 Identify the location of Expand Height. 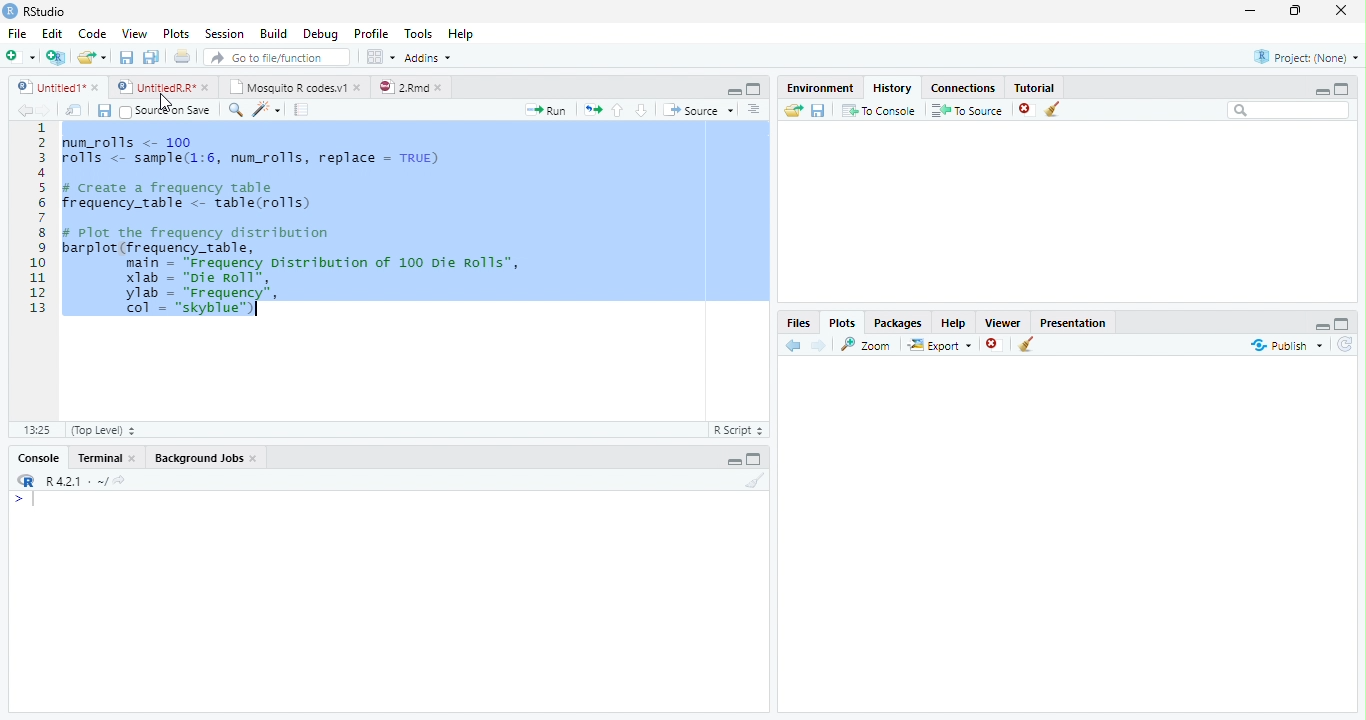
(755, 459).